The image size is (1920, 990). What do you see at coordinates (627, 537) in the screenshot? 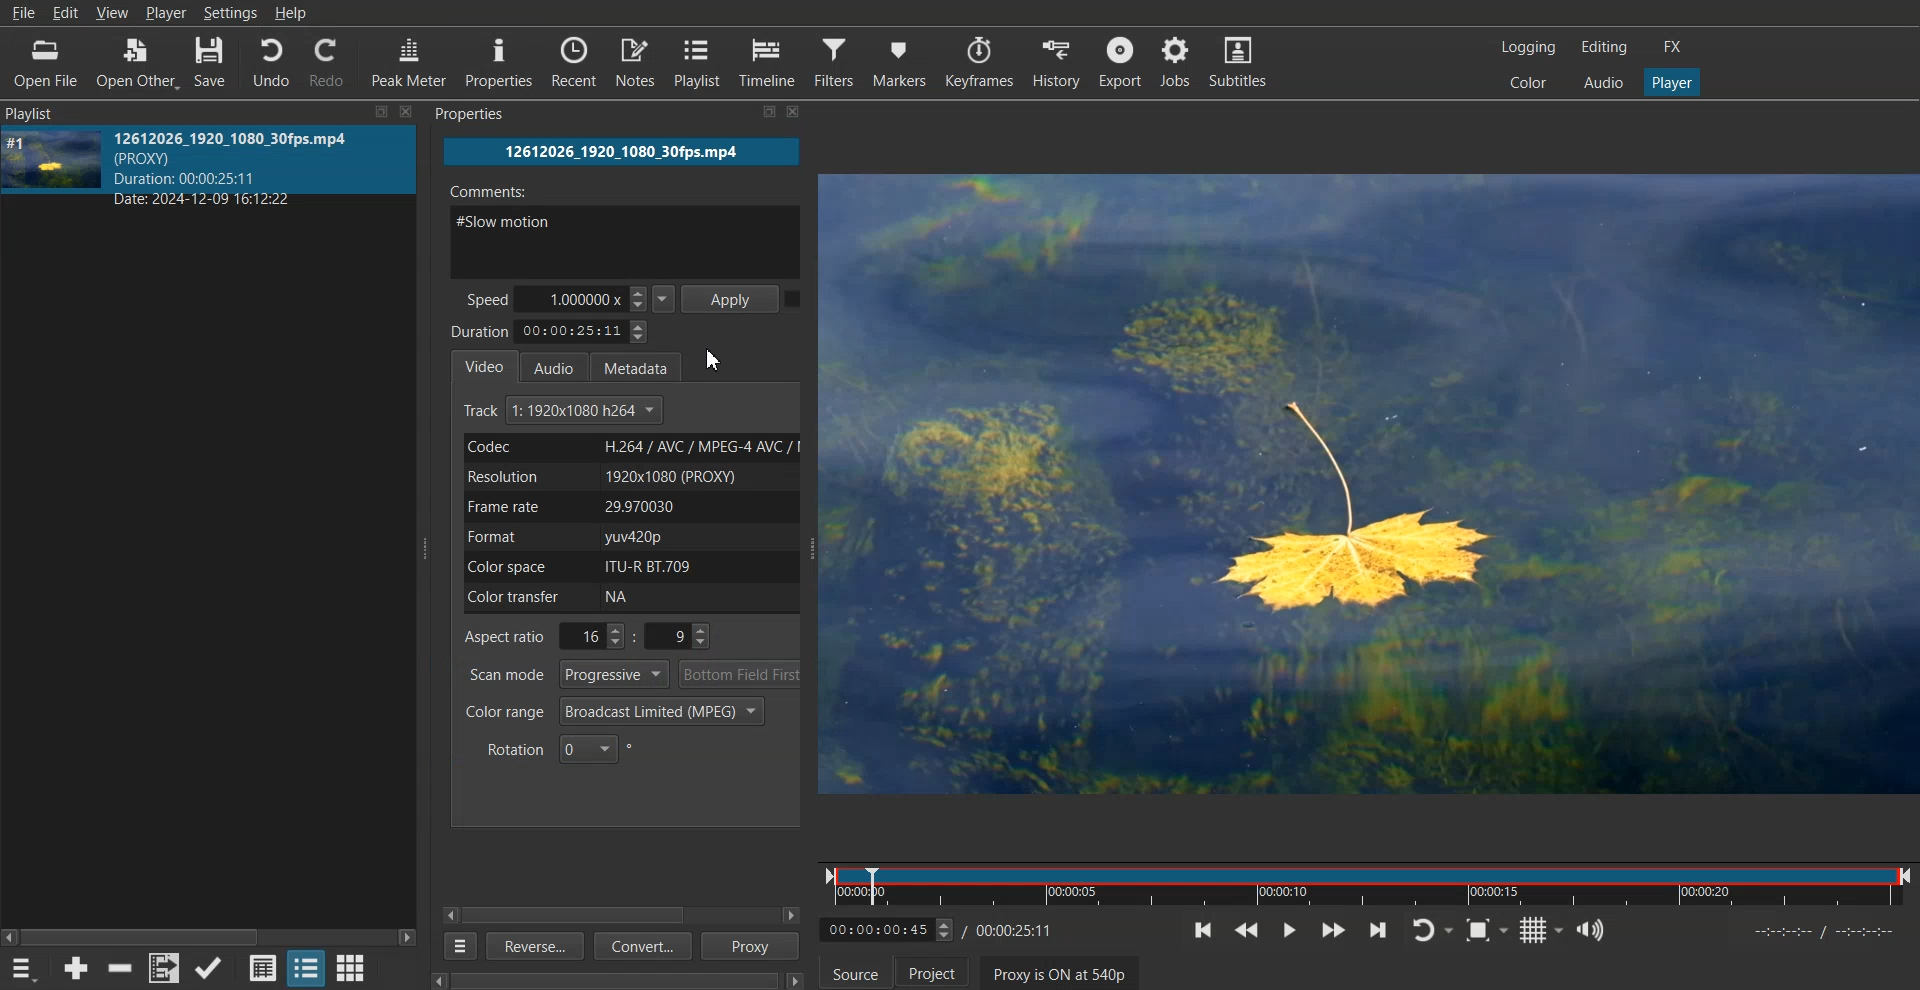
I see `Format` at bounding box center [627, 537].